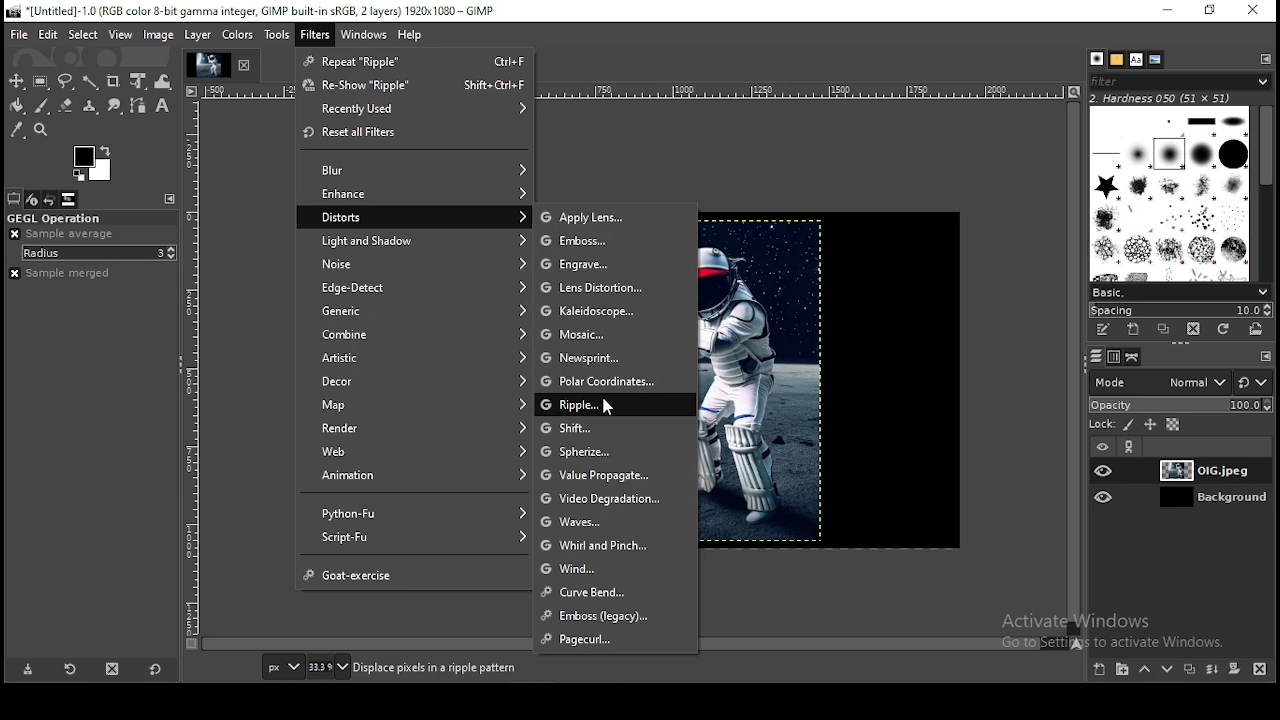  Describe the element at coordinates (1181, 80) in the screenshot. I see `search filters` at that location.